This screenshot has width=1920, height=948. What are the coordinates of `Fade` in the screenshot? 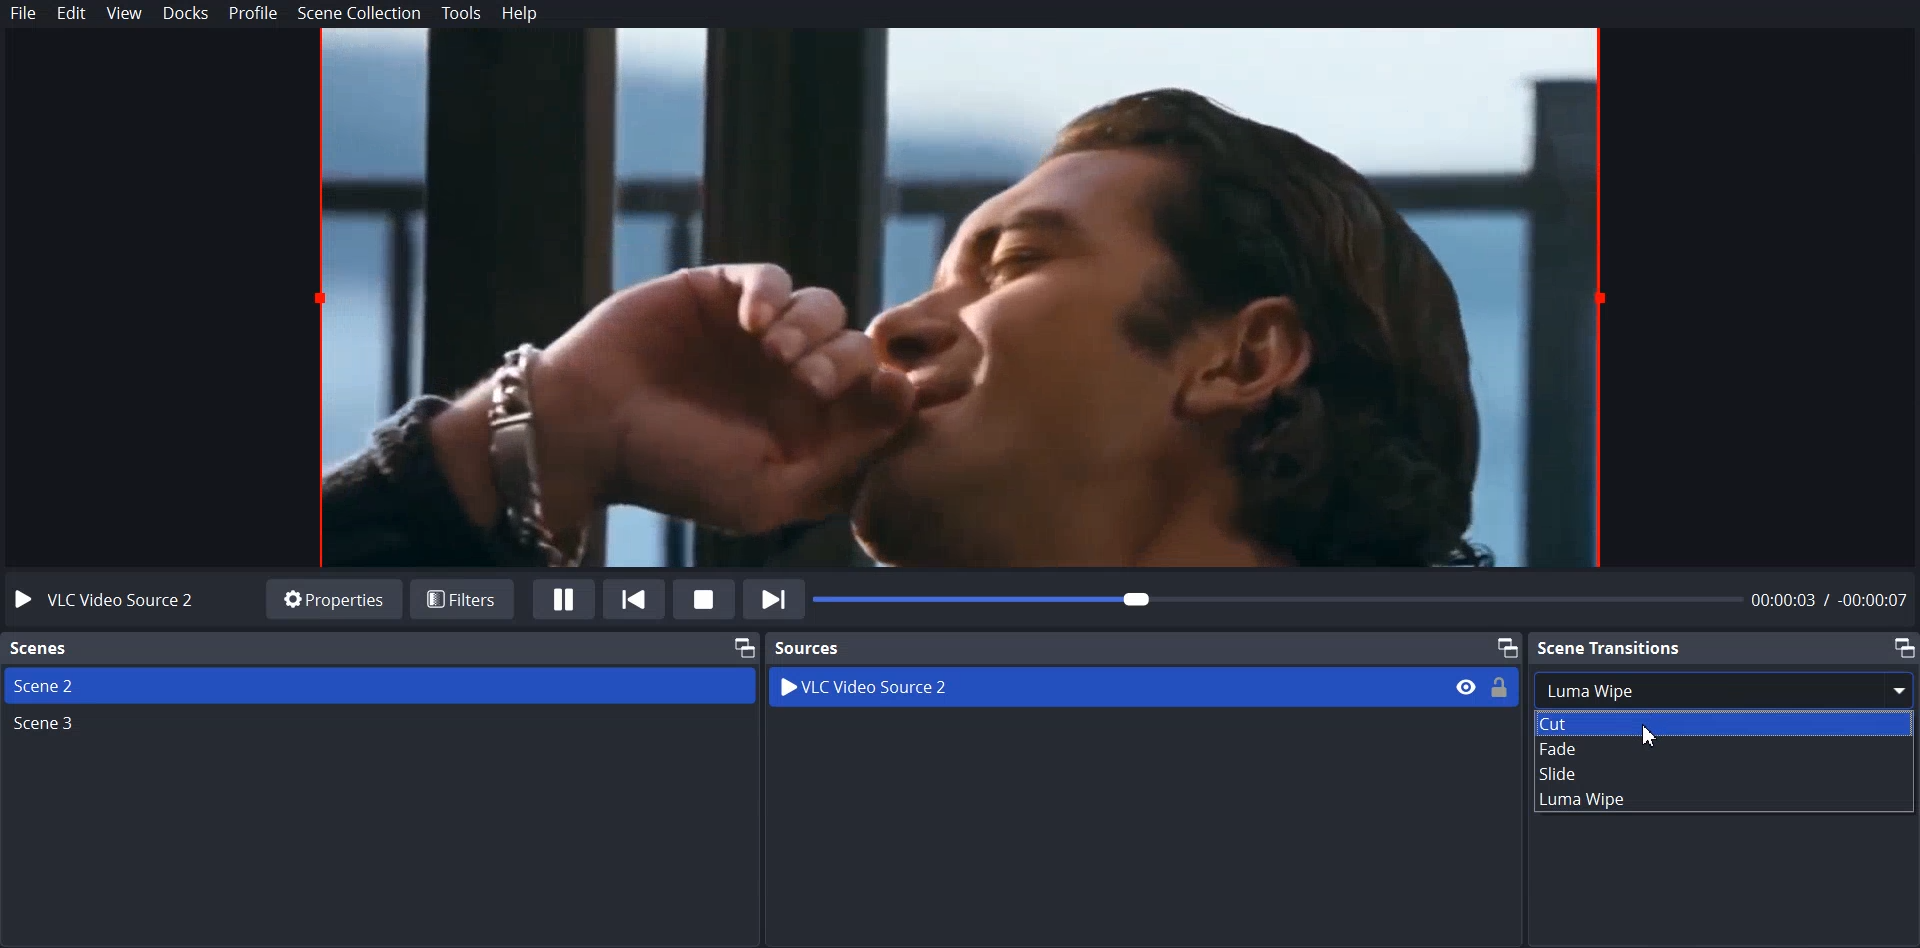 It's located at (1722, 751).